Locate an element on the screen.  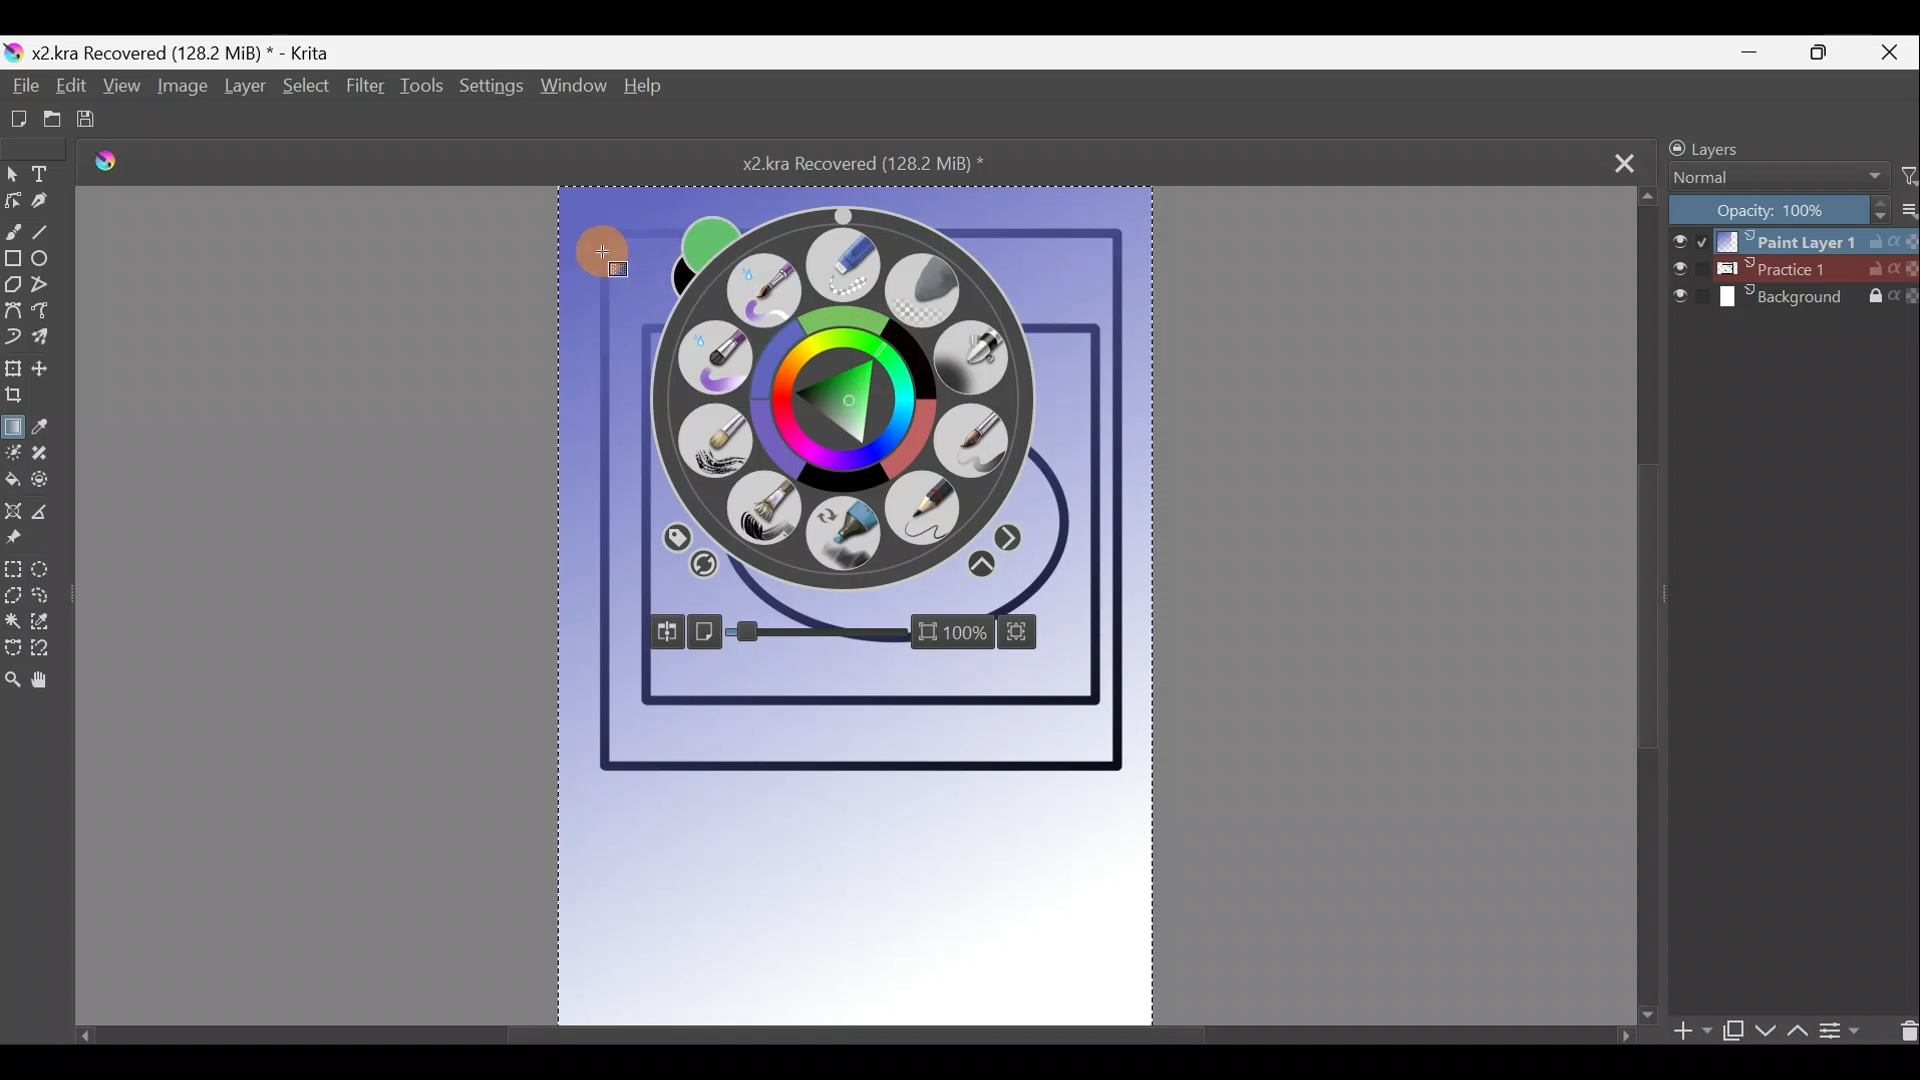
Show just the canvas/whole window is located at coordinates (709, 630).